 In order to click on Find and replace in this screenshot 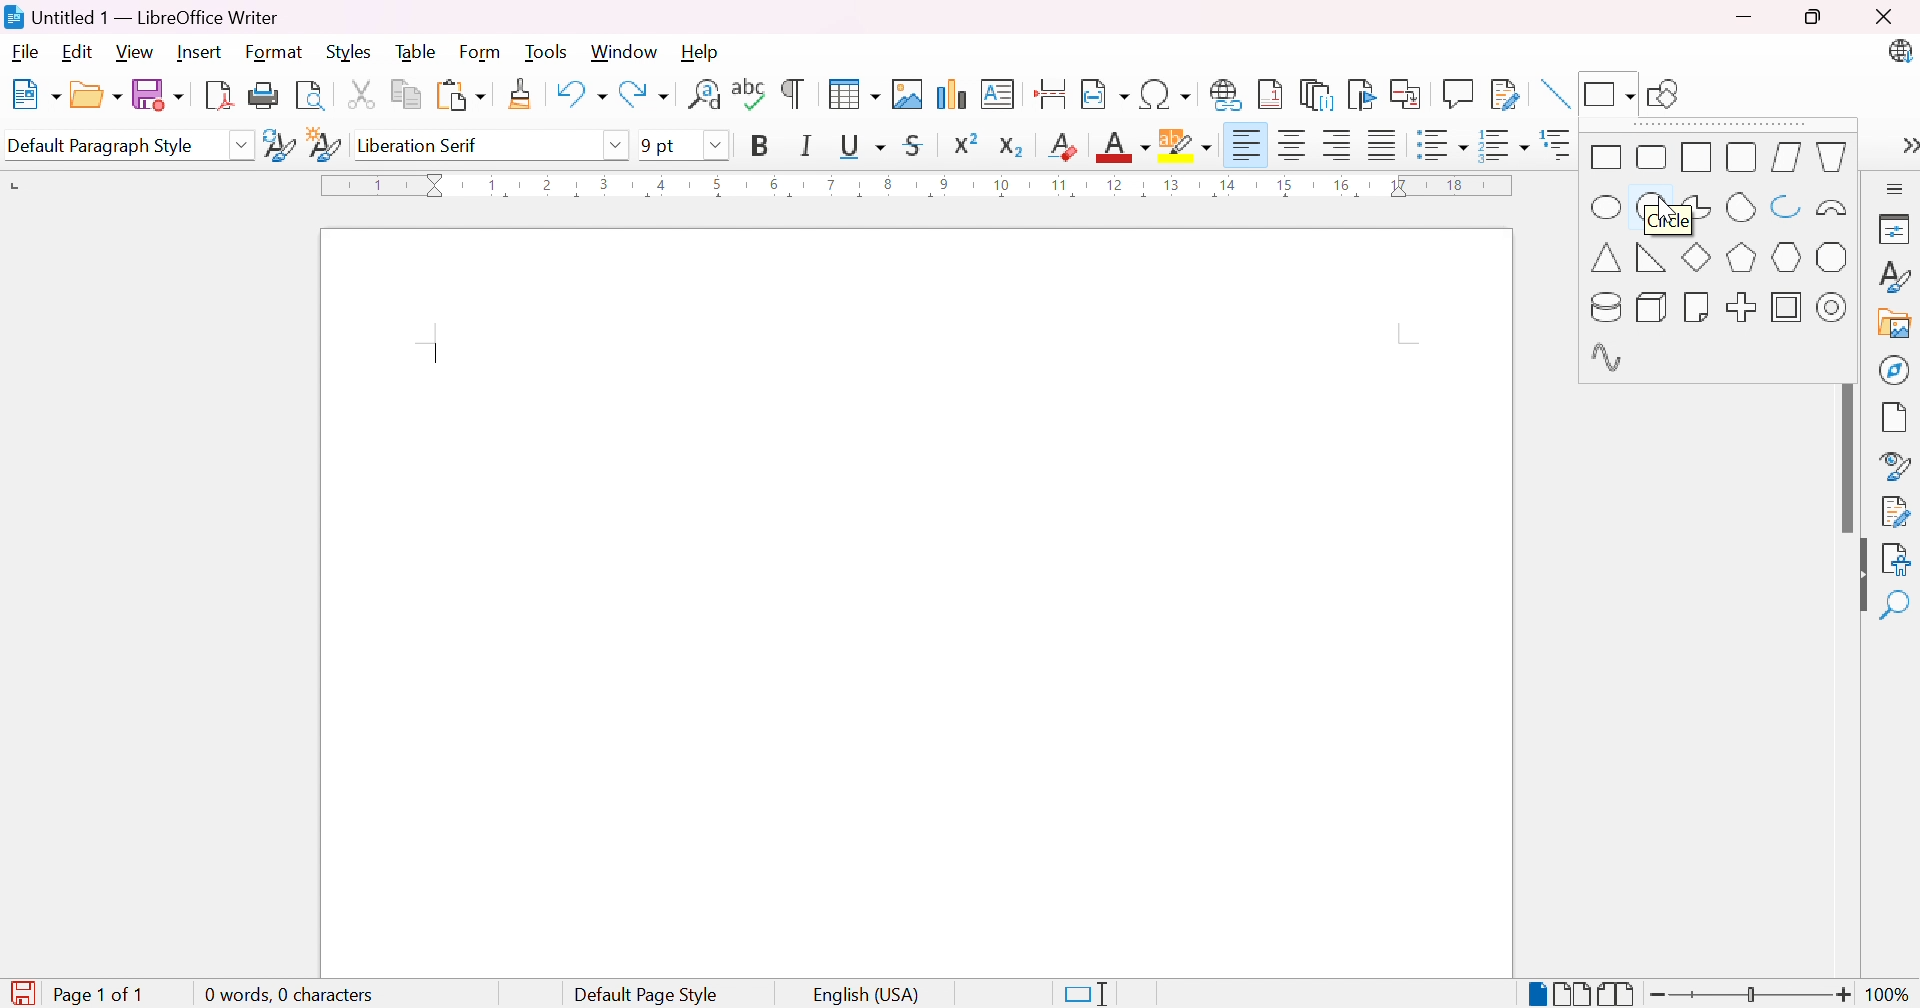, I will do `click(702, 94)`.